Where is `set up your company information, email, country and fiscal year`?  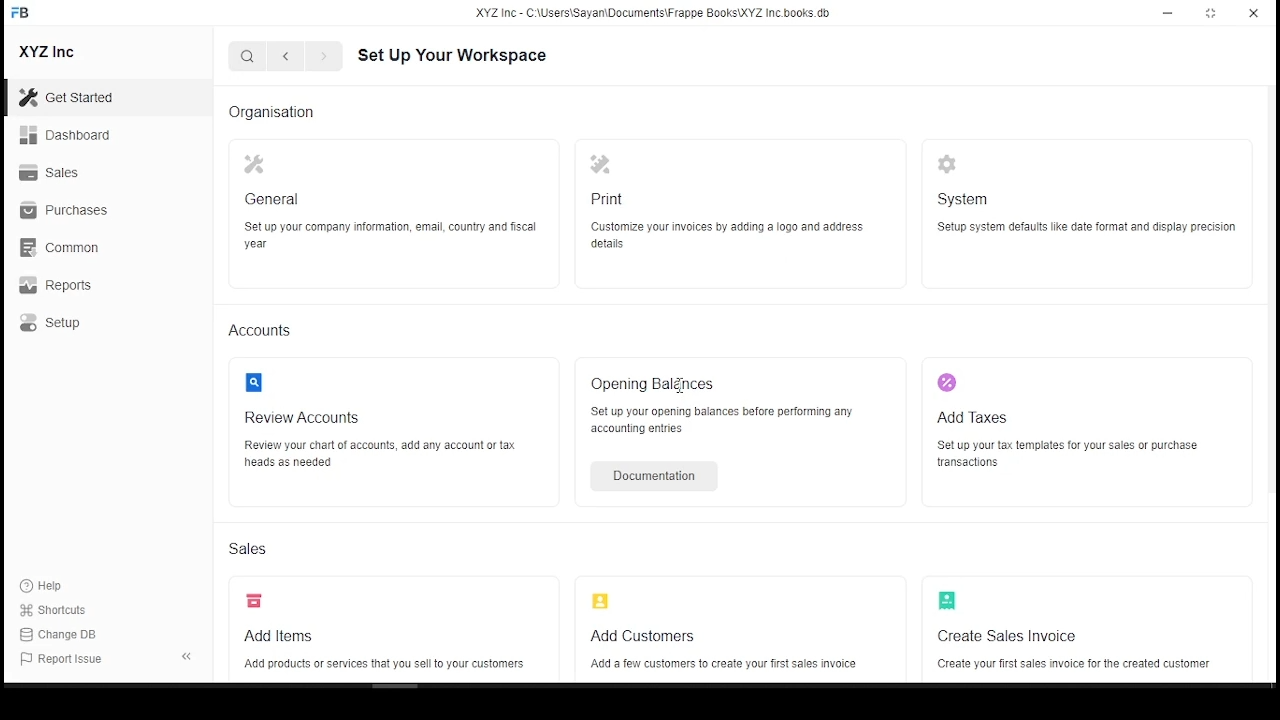 set up your company information, email, country and fiscal year is located at coordinates (390, 233).